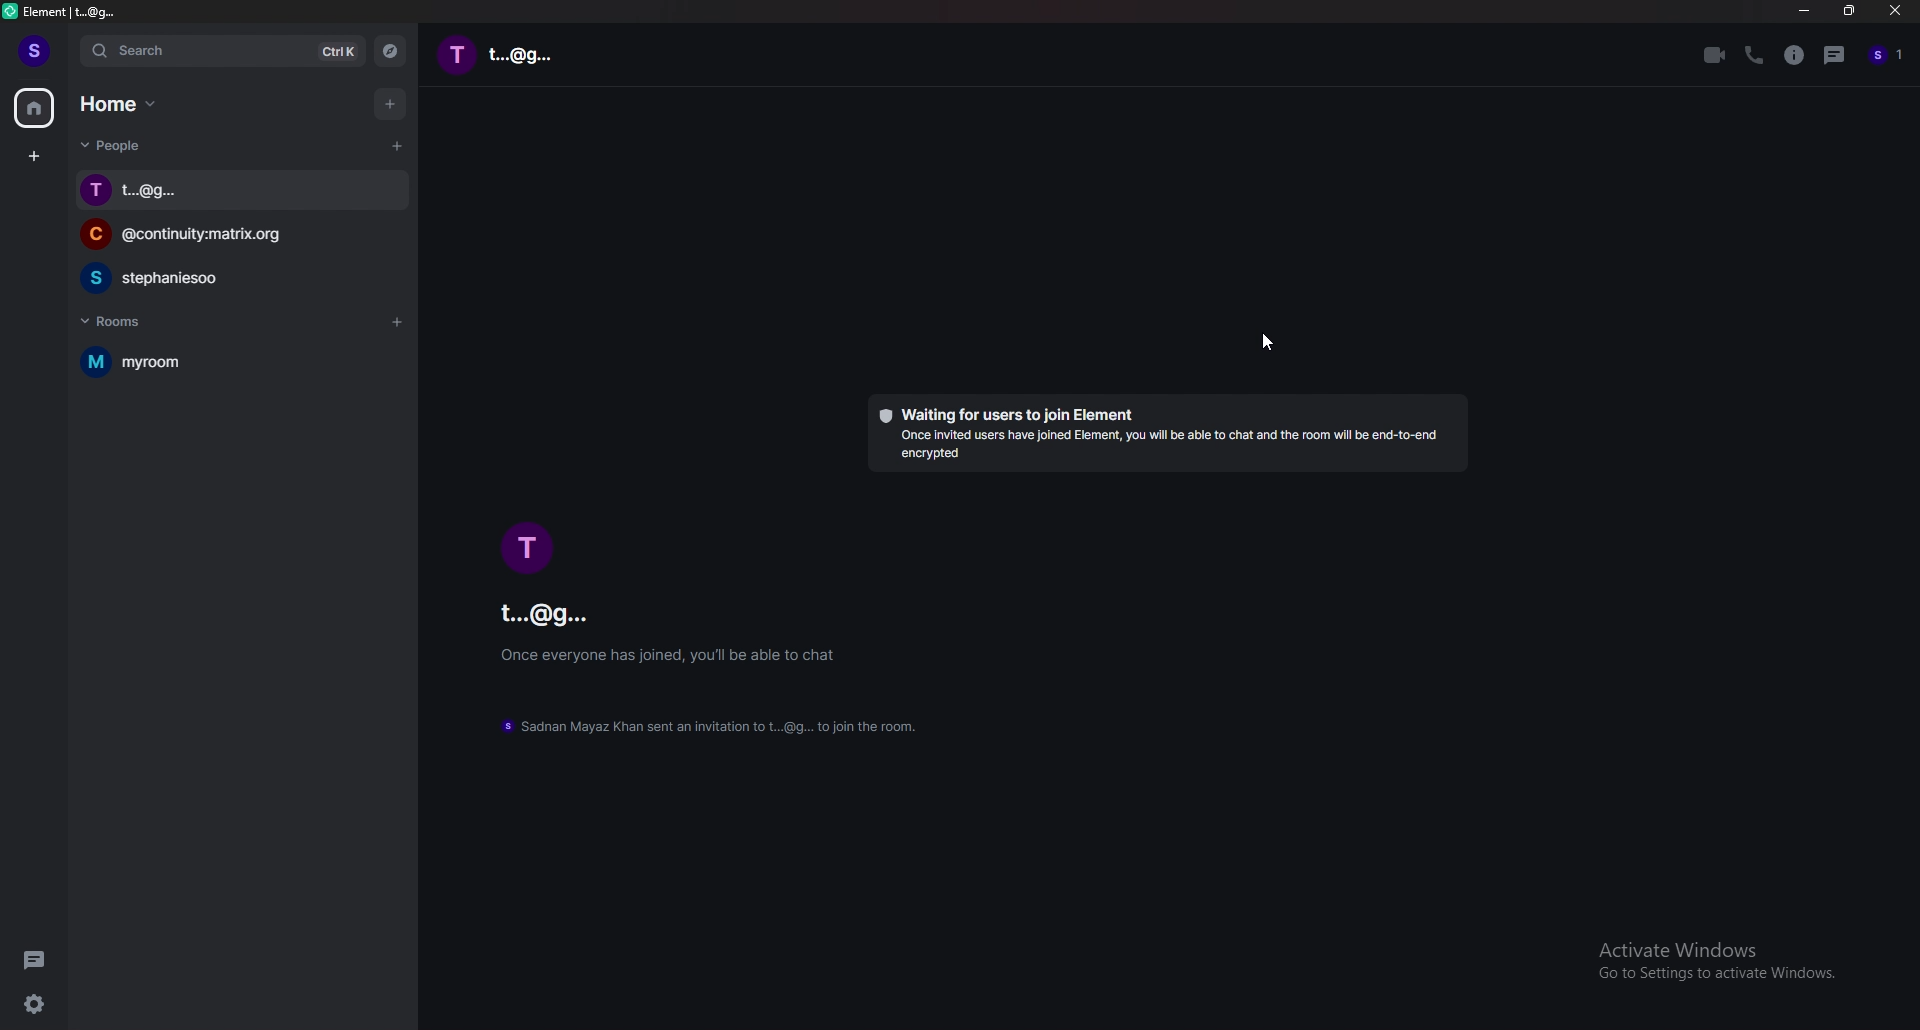 The width and height of the screenshot is (1920, 1030). What do you see at coordinates (1795, 57) in the screenshot?
I see `info` at bounding box center [1795, 57].